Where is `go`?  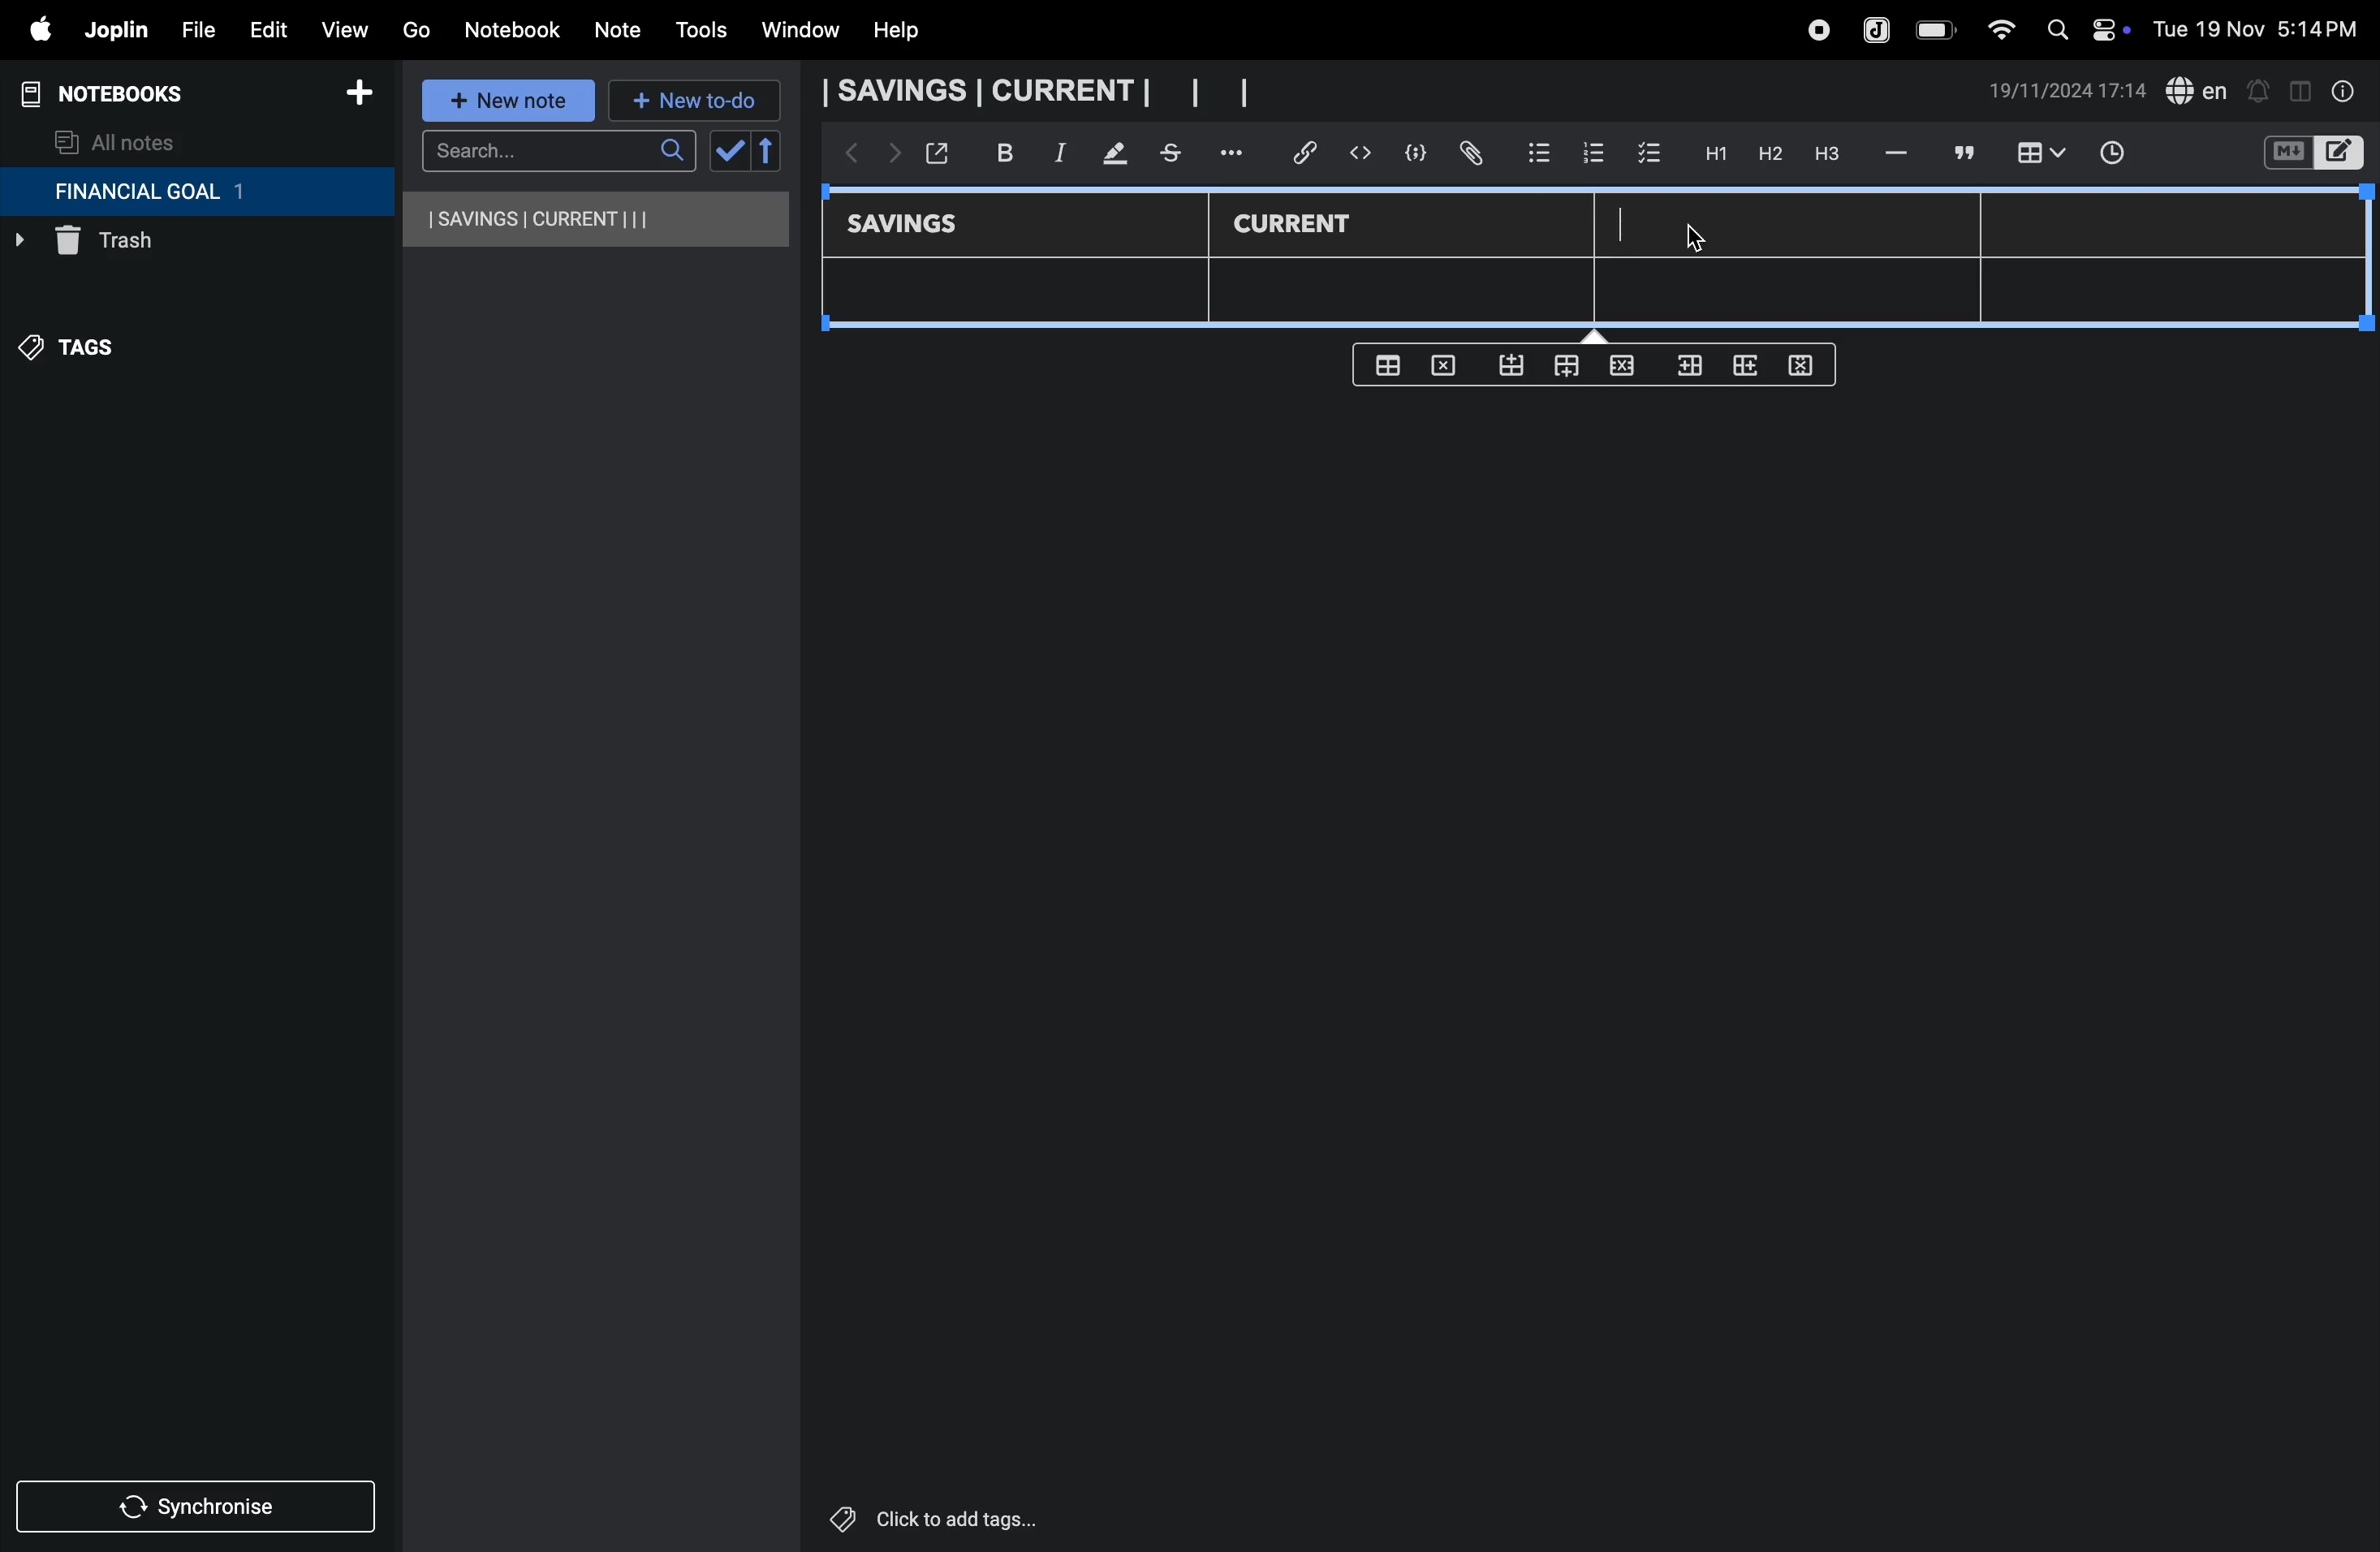 go is located at coordinates (416, 27).